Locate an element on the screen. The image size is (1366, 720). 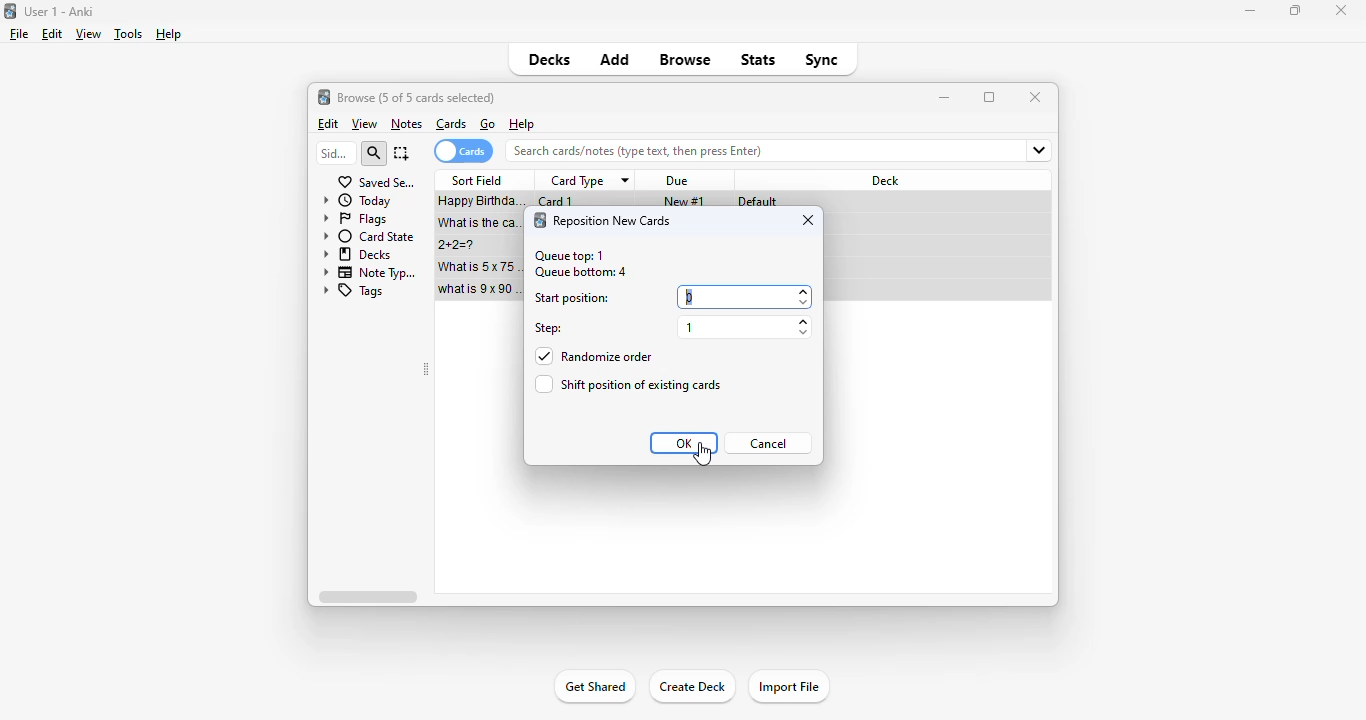
new #1 is located at coordinates (684, 201).